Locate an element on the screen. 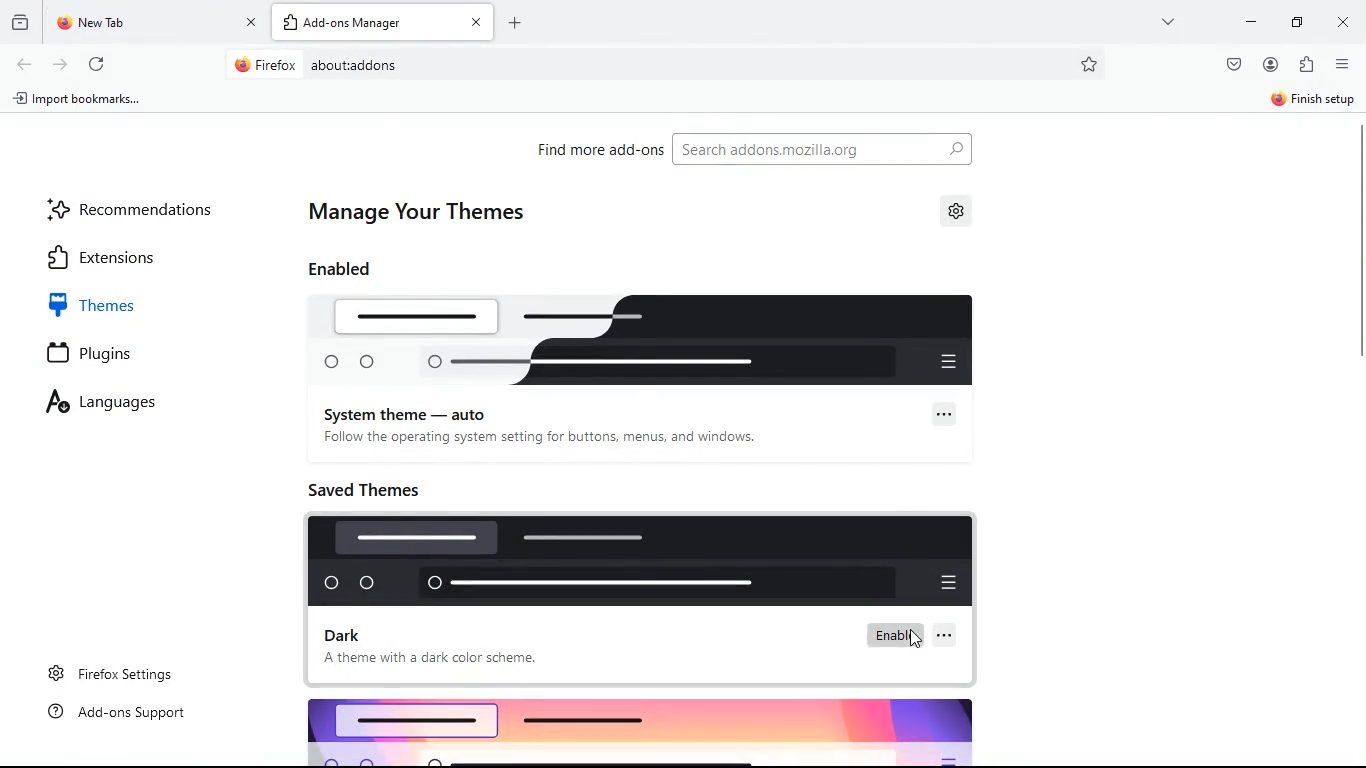  find more add-on is located at coordinates (601, 149).